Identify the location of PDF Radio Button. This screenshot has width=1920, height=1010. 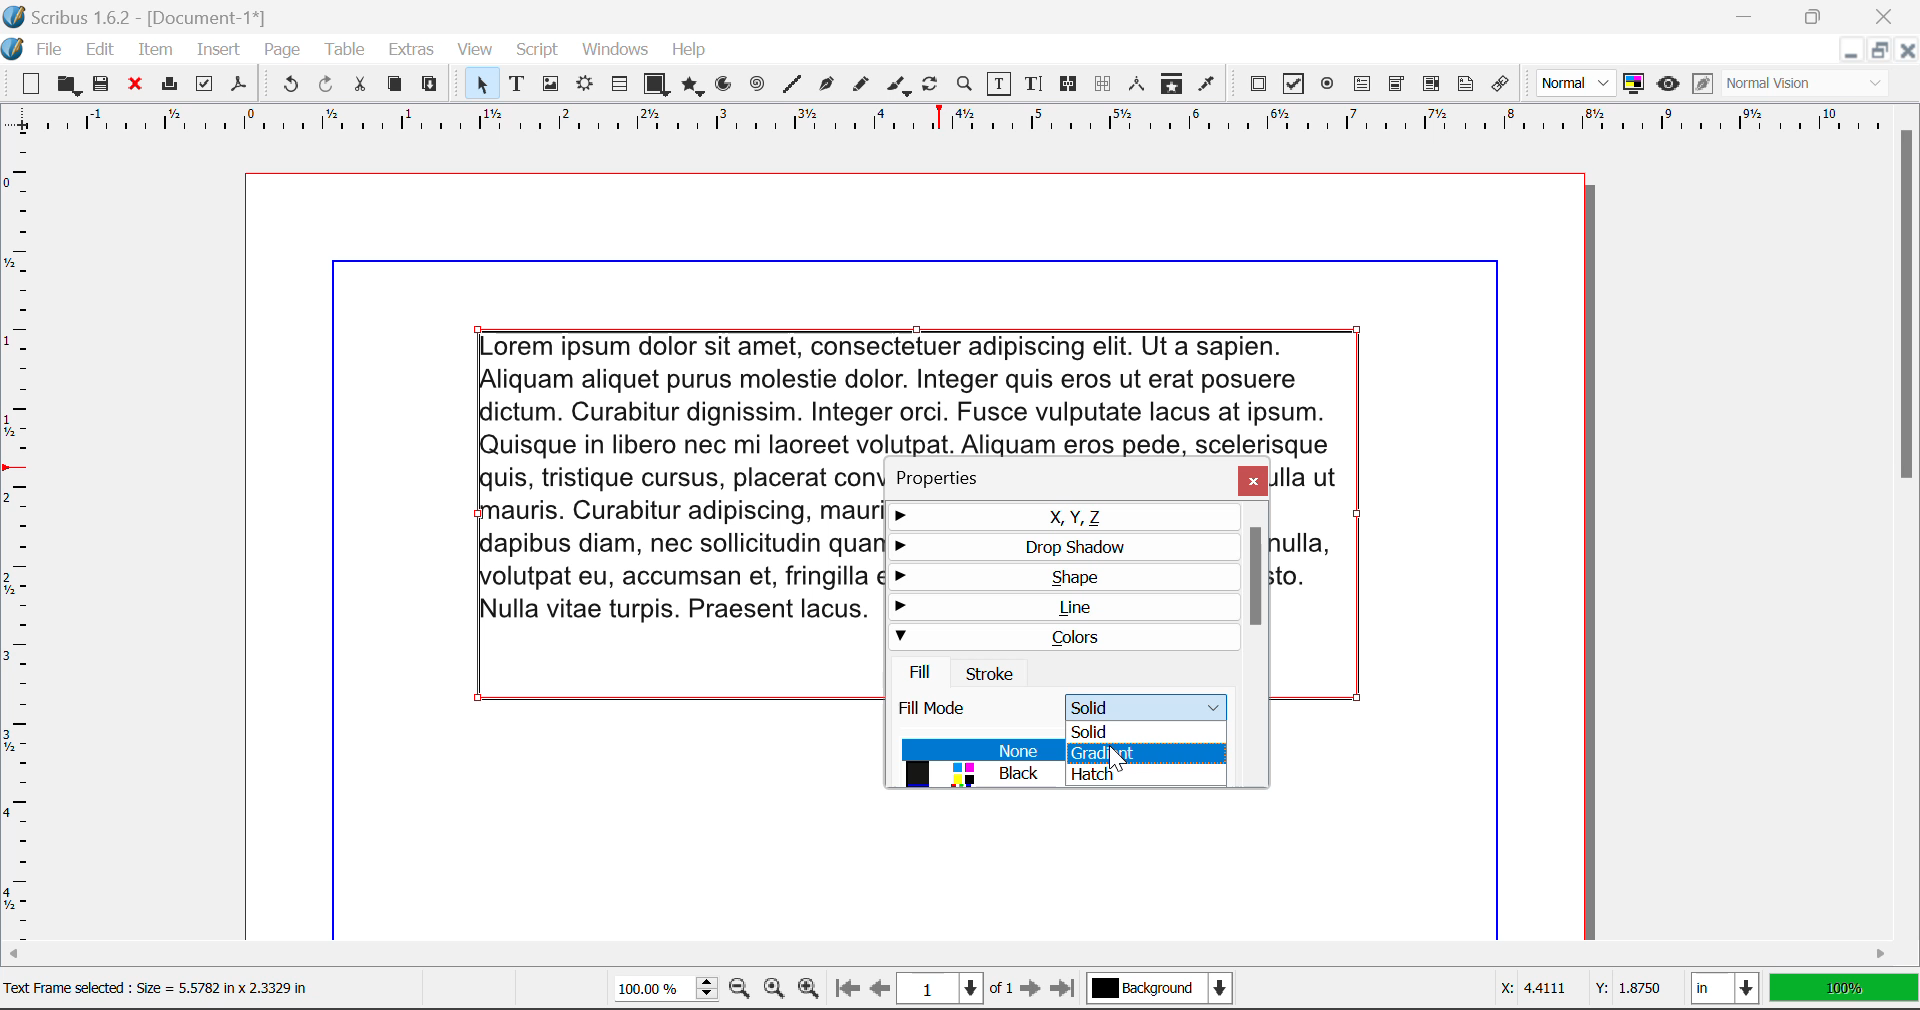
(1327, 87).